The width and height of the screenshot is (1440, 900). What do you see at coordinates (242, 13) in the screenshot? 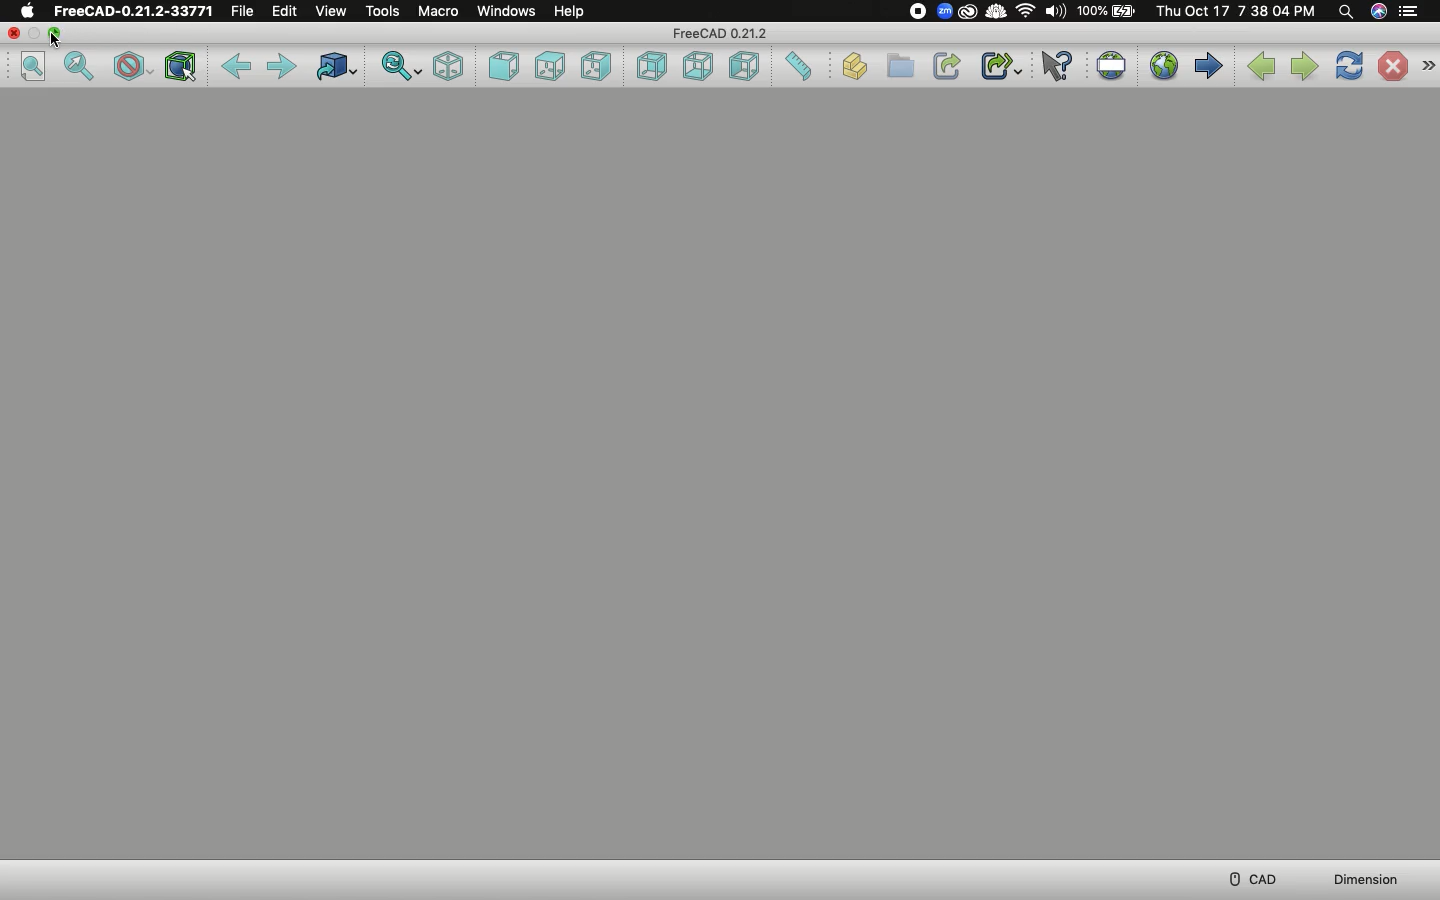
I see `File` at bounding box center [242, 13].